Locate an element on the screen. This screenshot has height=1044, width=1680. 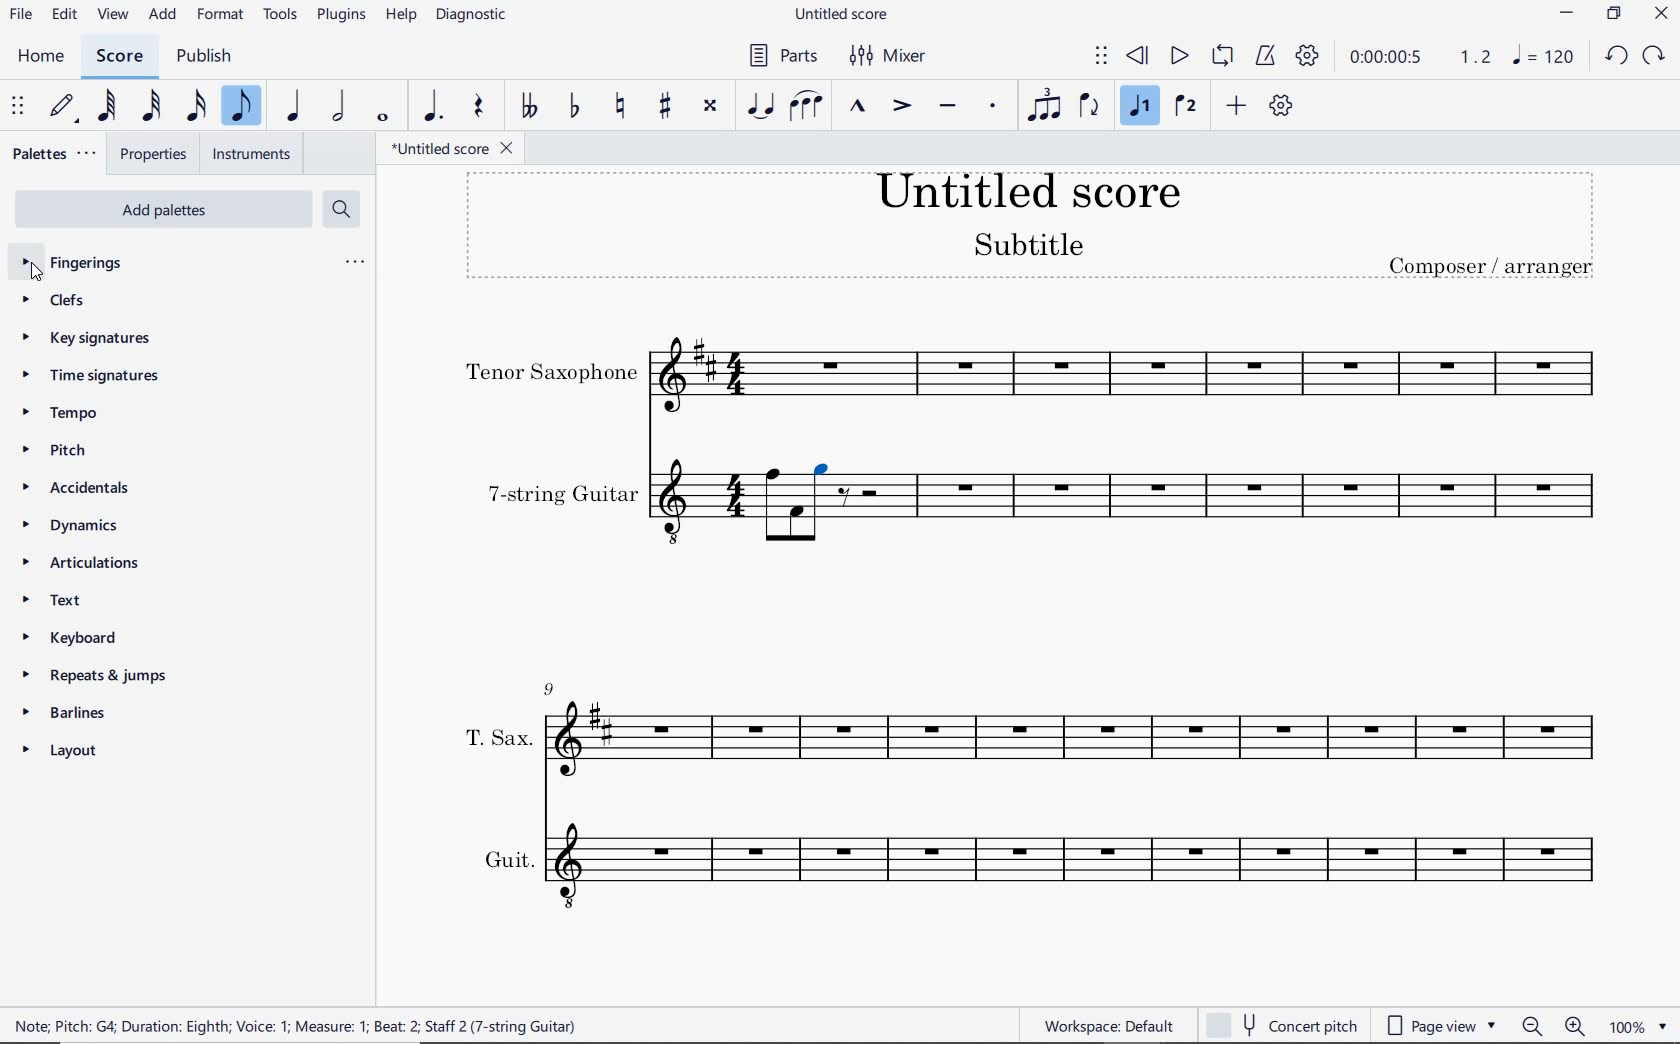
DIAGNOSTIC is located at coordinates (473, 17).